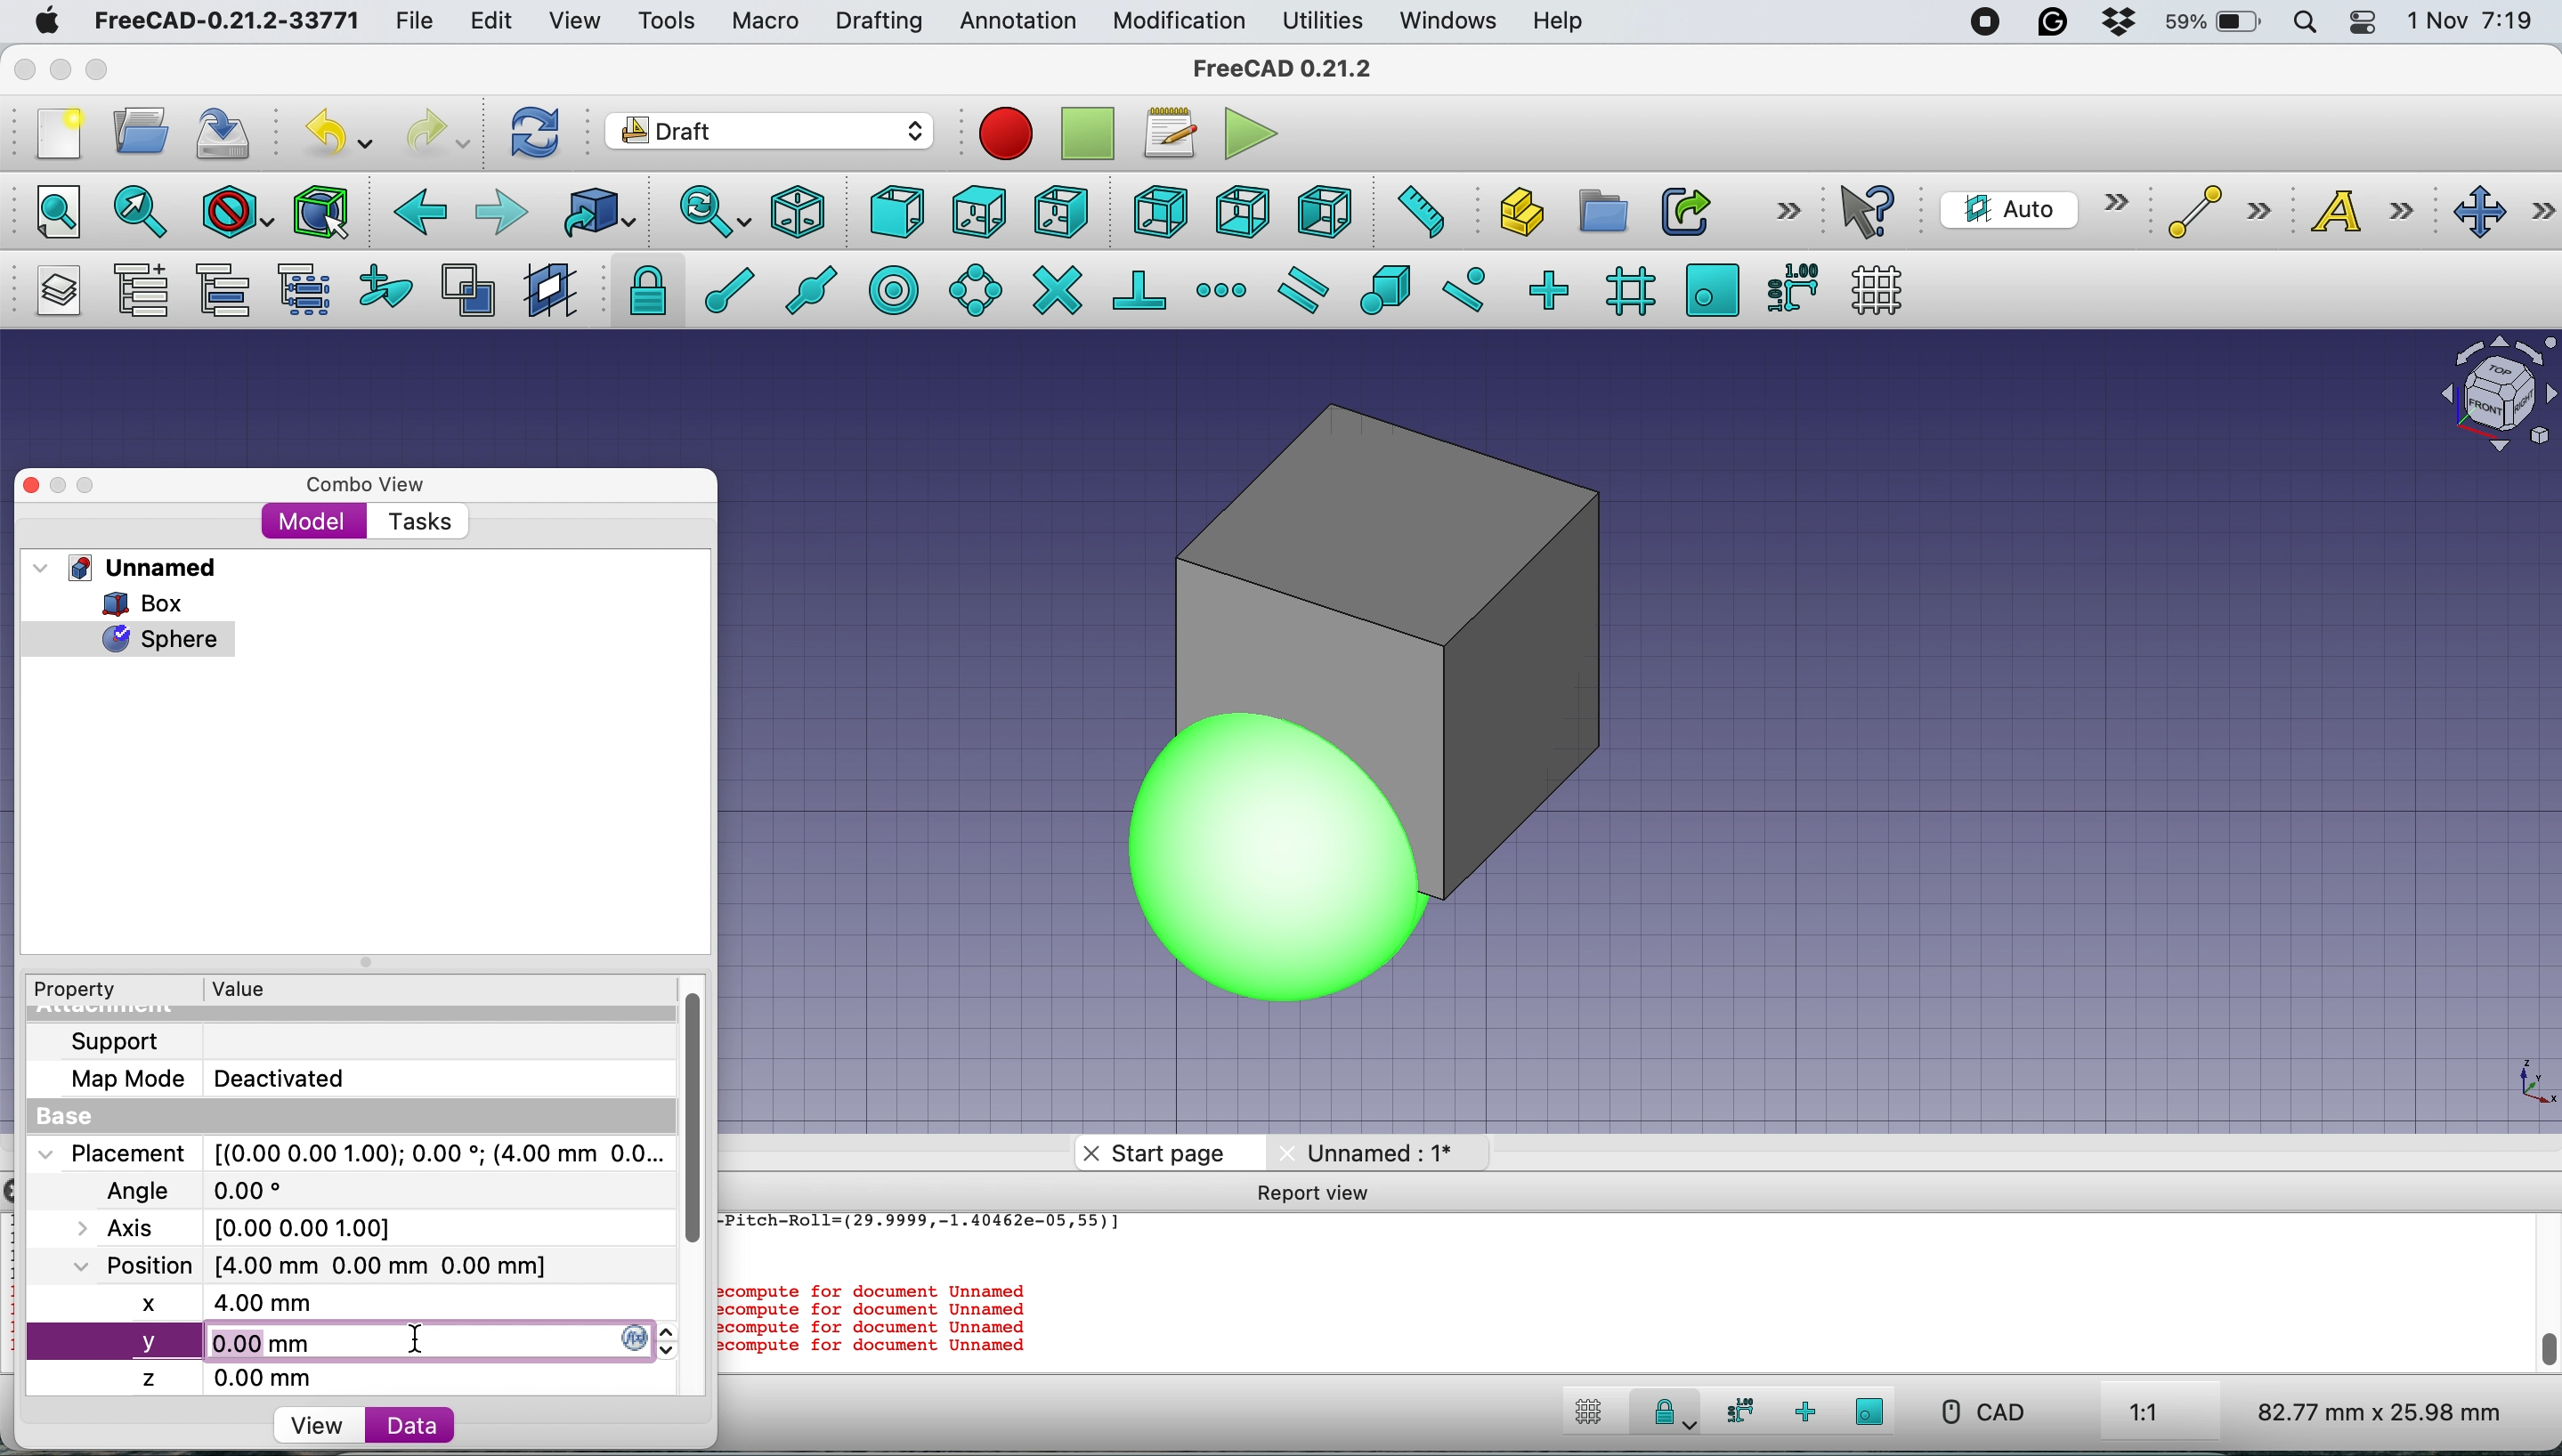 This screenshot has width=2562, height=1456. What do you see at coordinates (319, 212) in the screenshot?
I see `bounding box` at bounding box center [319, 212].